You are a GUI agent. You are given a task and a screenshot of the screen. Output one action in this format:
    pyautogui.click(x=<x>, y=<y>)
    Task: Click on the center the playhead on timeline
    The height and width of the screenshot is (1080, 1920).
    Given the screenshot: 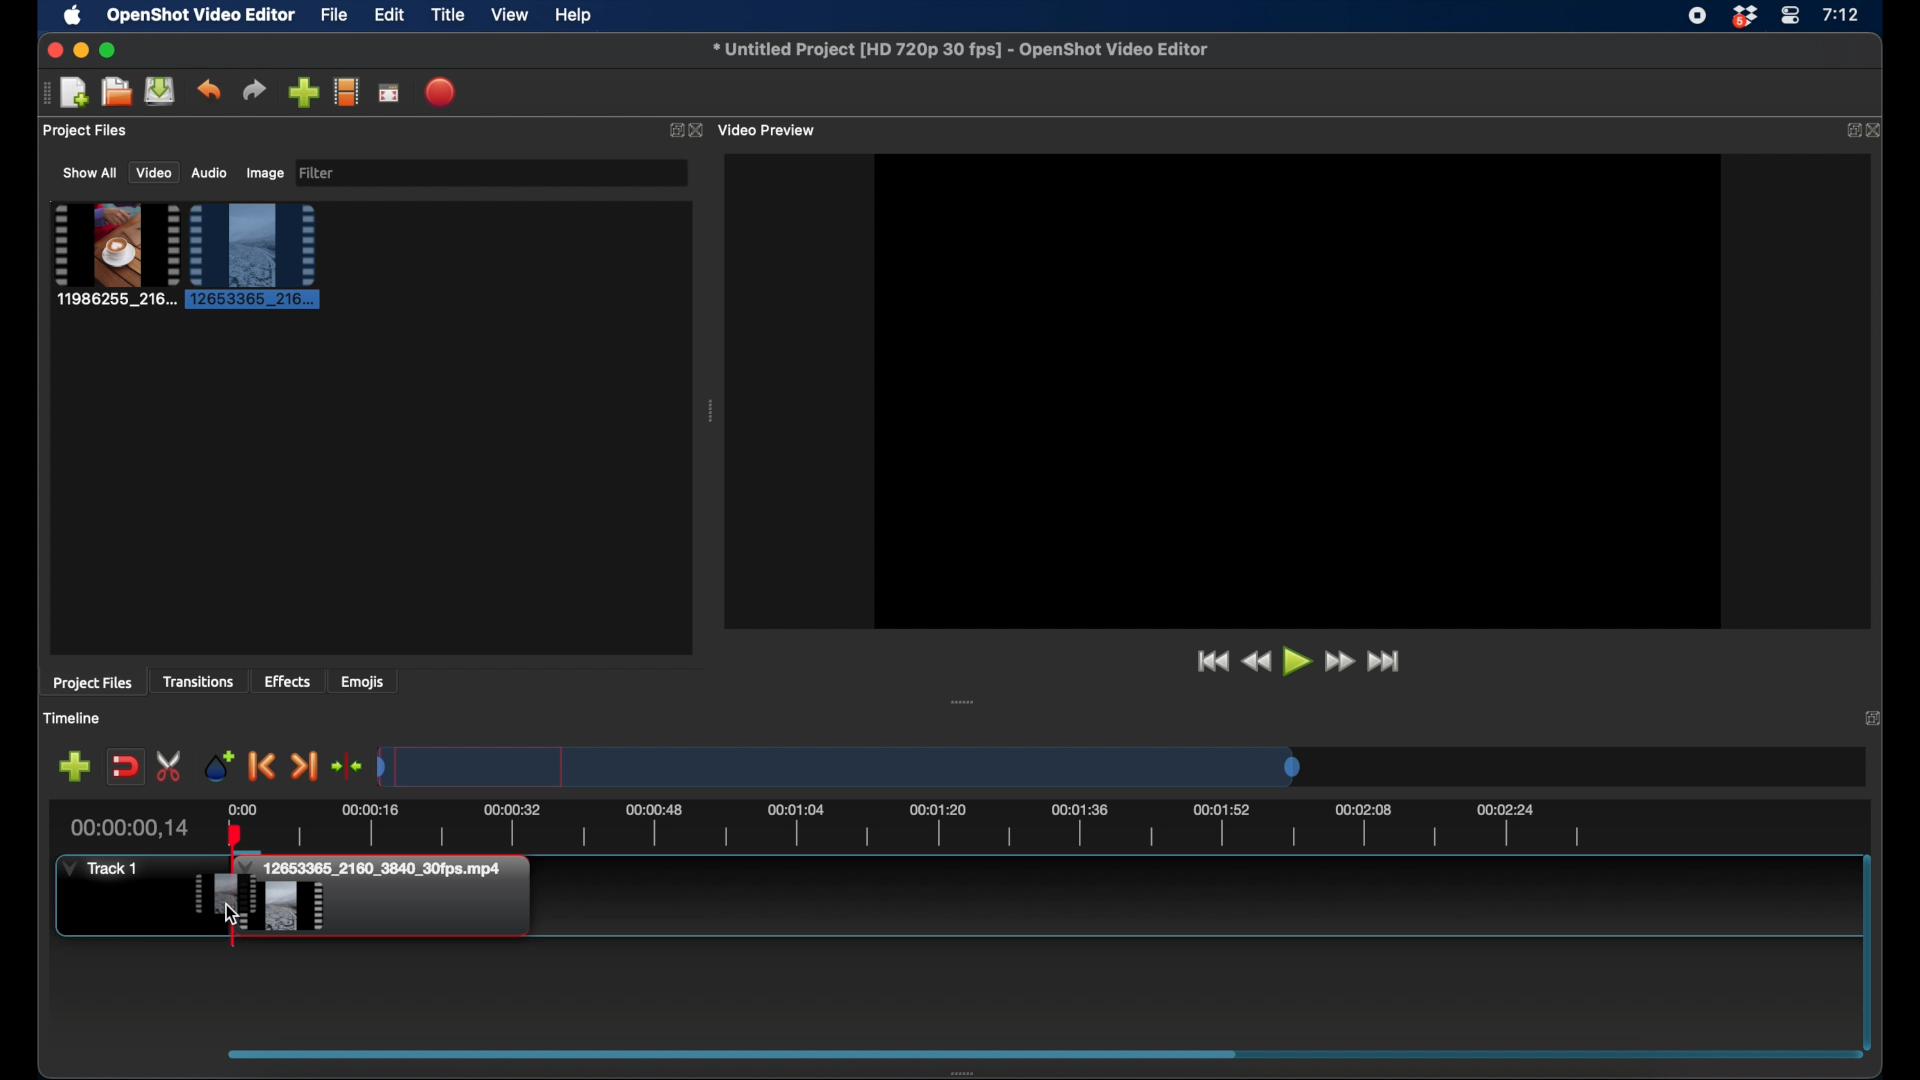 What is the action you would take?
    pyautogui.click(x=348, y=765)
    